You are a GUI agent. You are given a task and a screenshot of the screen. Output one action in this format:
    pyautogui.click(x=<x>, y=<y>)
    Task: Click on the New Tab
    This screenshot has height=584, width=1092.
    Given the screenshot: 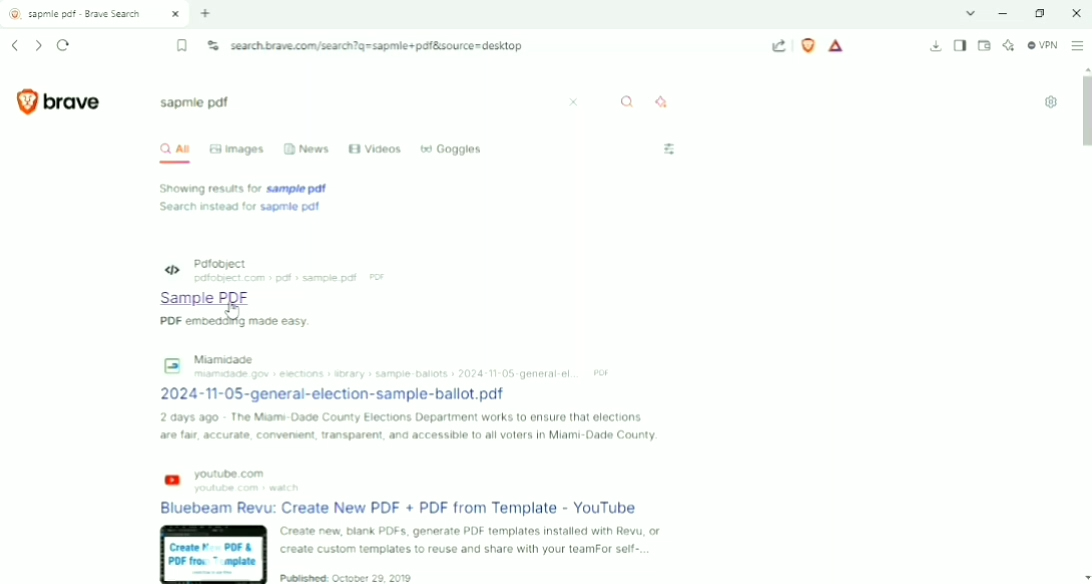 What is the action you would take?
    pyautogui.click(x=206, y=13)
    